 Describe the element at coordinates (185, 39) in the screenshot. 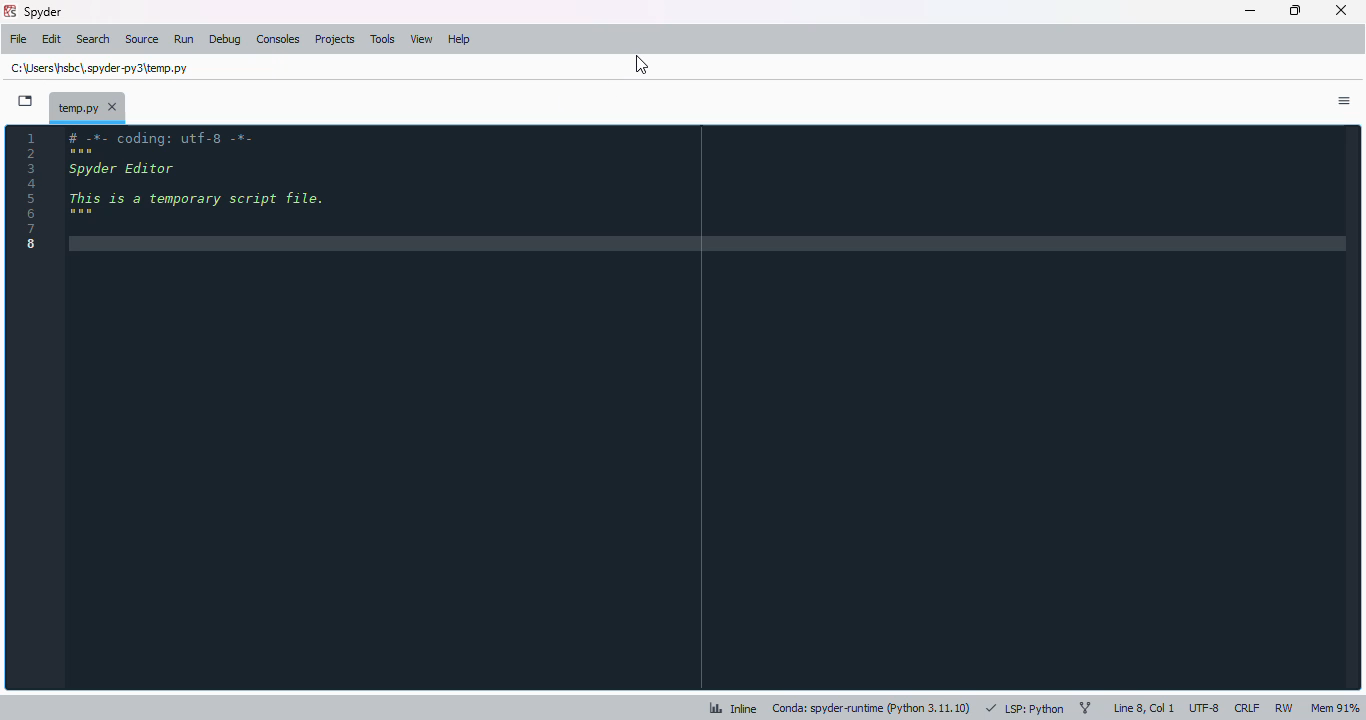

I see `run` at that location.